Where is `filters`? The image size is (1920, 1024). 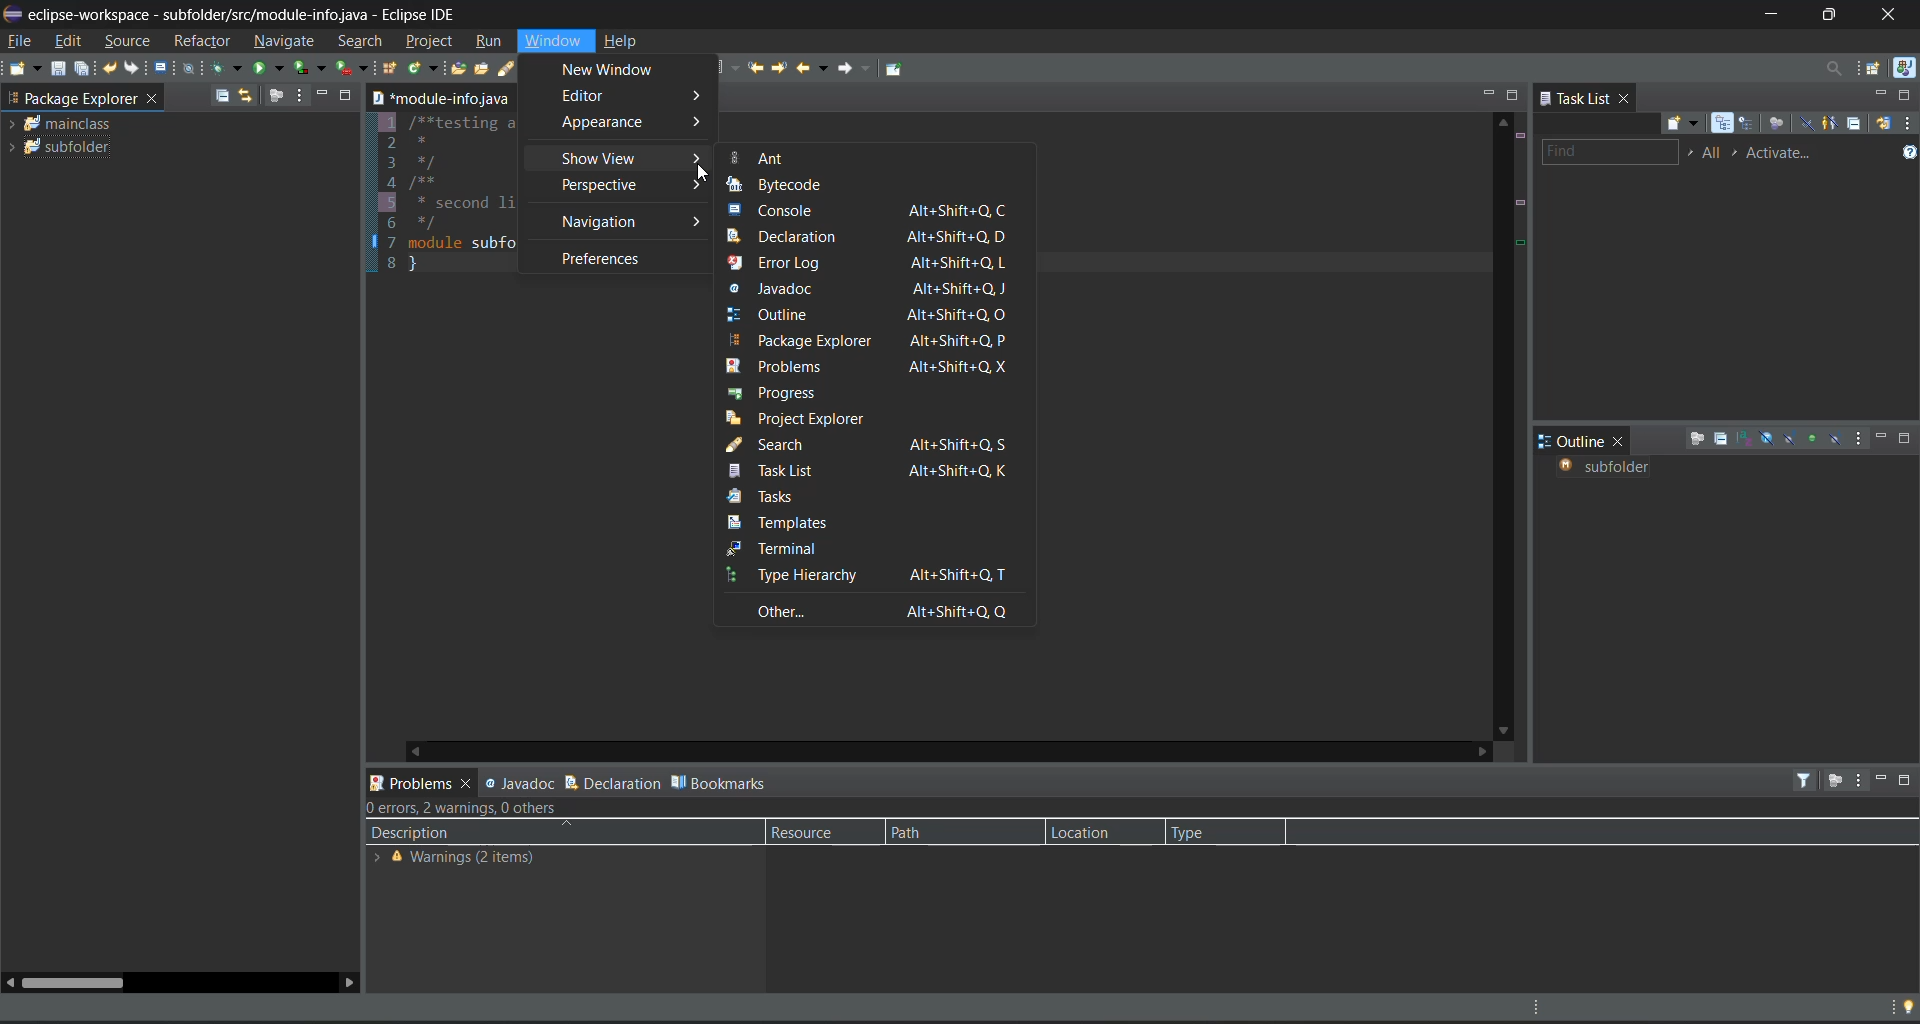
filters is located at coordinates (1807, 780).